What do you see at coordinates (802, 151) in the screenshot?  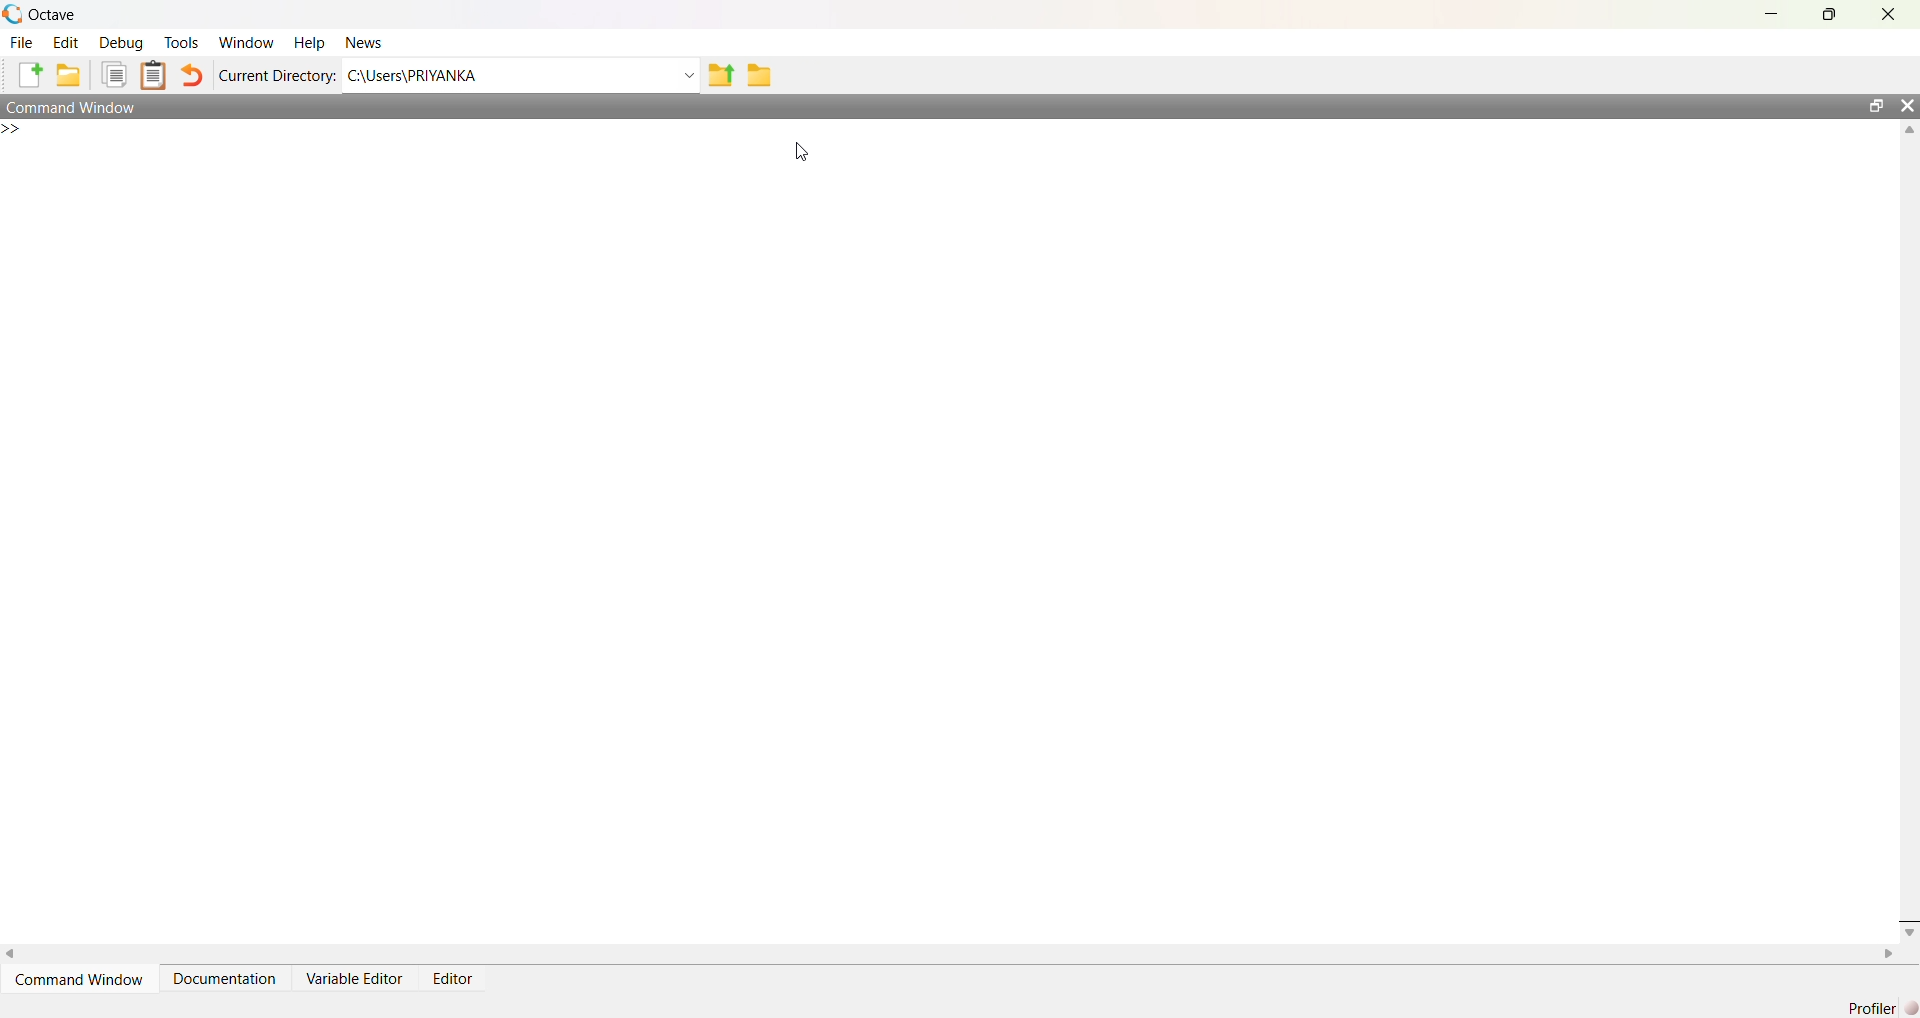 I see `Cursor` at bounding box center [802, 151].